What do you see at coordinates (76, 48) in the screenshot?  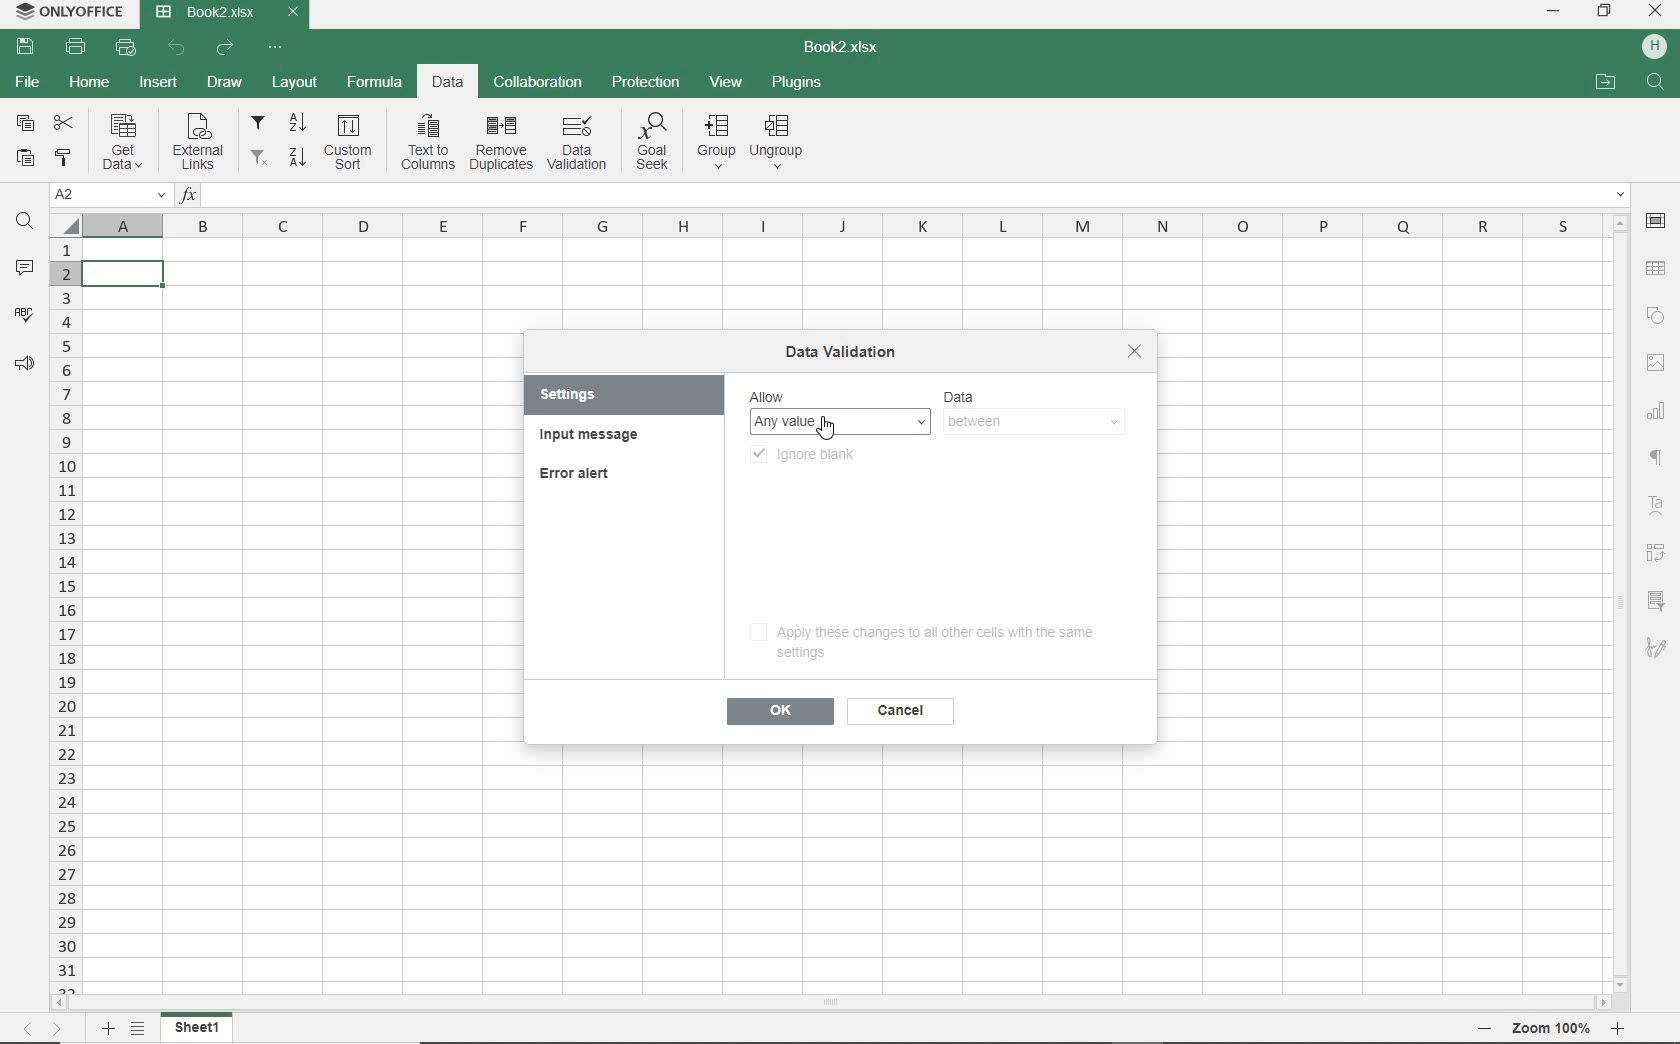 I see `PRINT` at bounding box center [76, 48].